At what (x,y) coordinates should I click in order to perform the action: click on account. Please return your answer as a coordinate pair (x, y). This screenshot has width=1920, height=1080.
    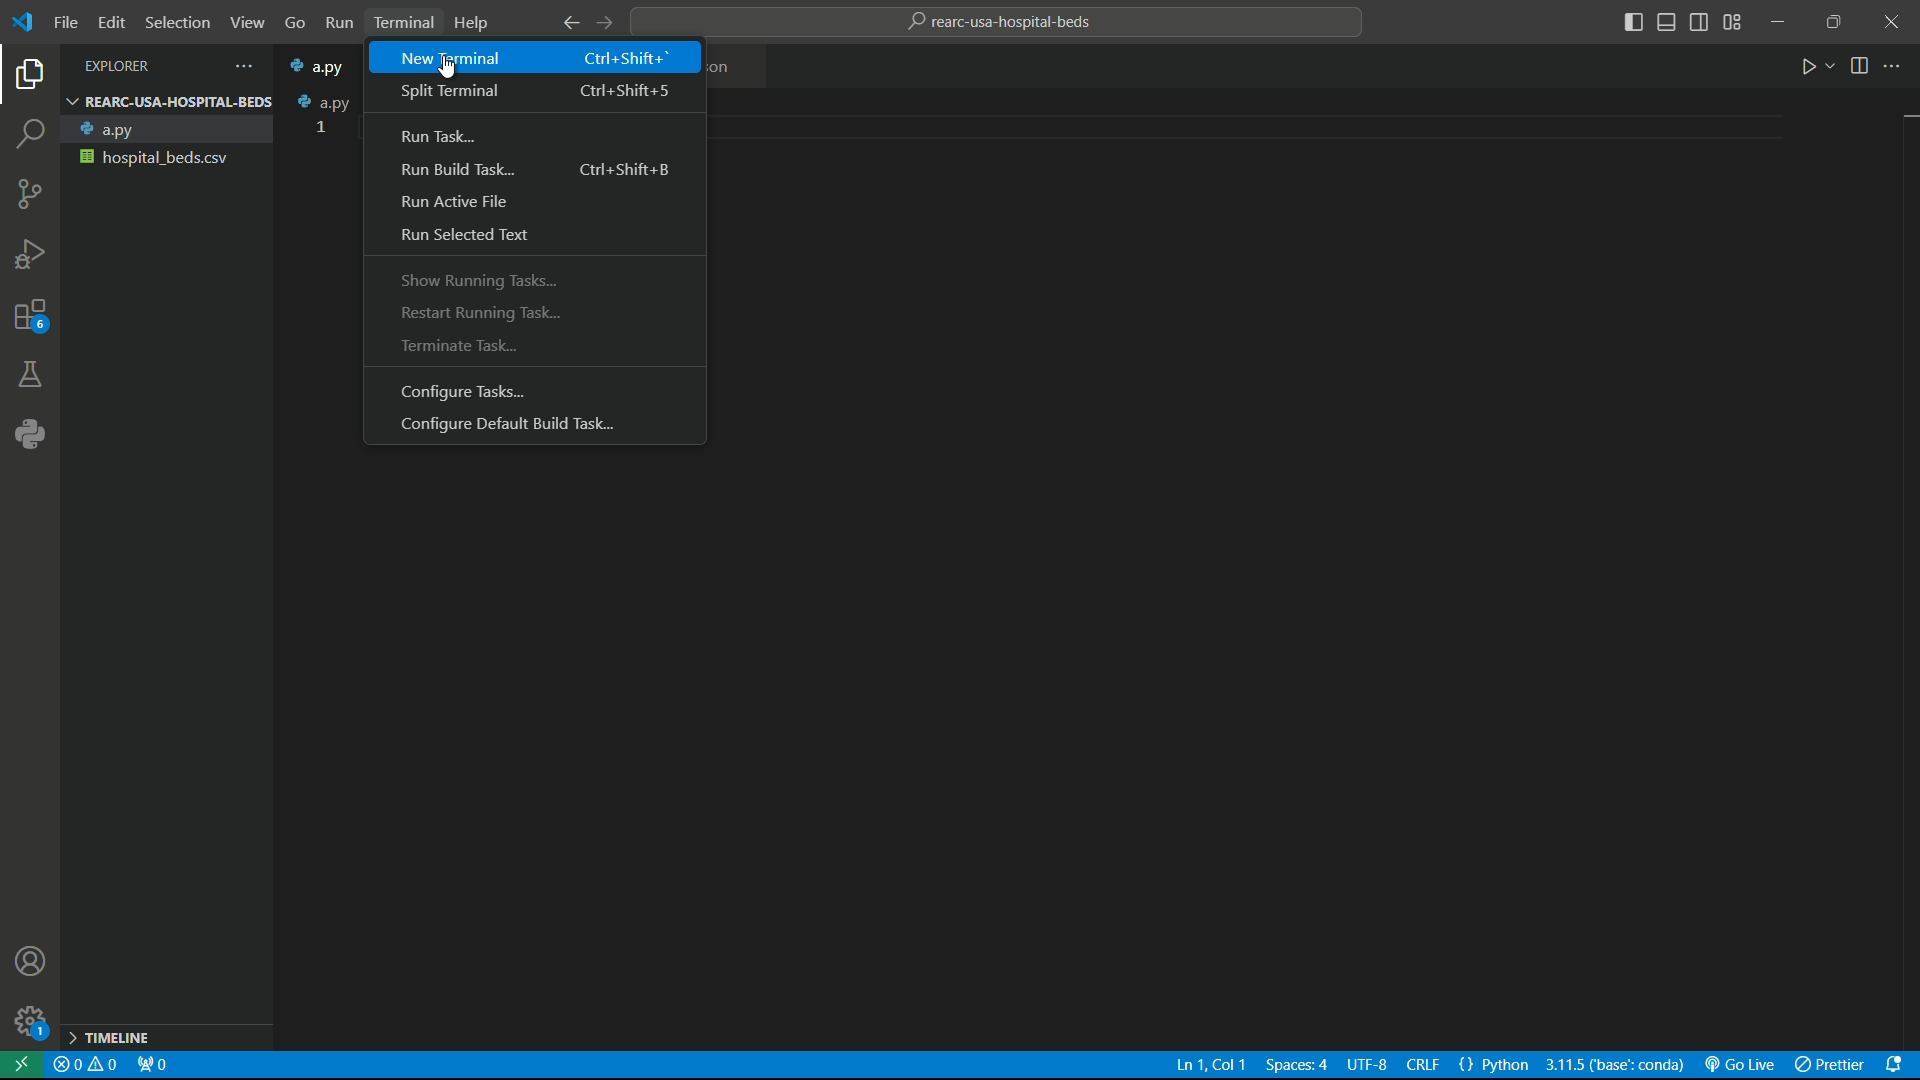
    Looking at the image, I should click on (33, 962).